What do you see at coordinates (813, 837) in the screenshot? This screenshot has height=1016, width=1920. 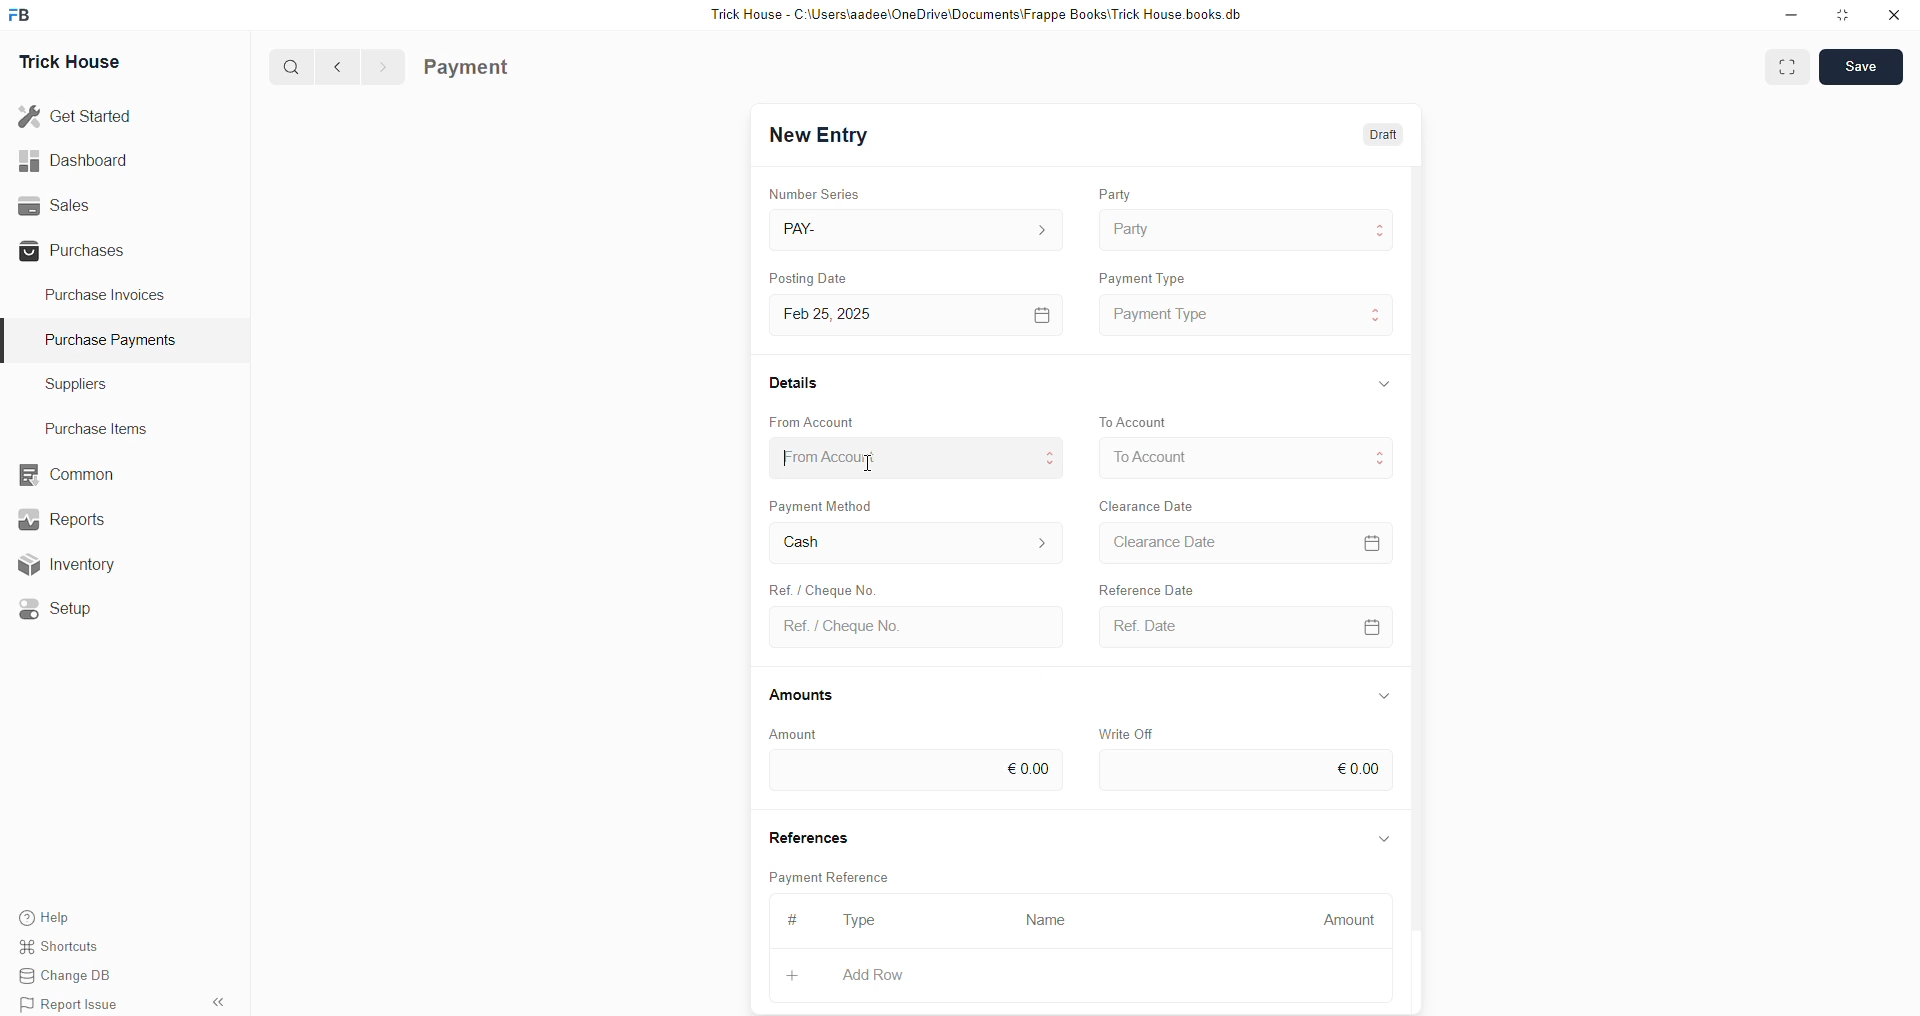 I see `References` at bounding box center [813, 837].